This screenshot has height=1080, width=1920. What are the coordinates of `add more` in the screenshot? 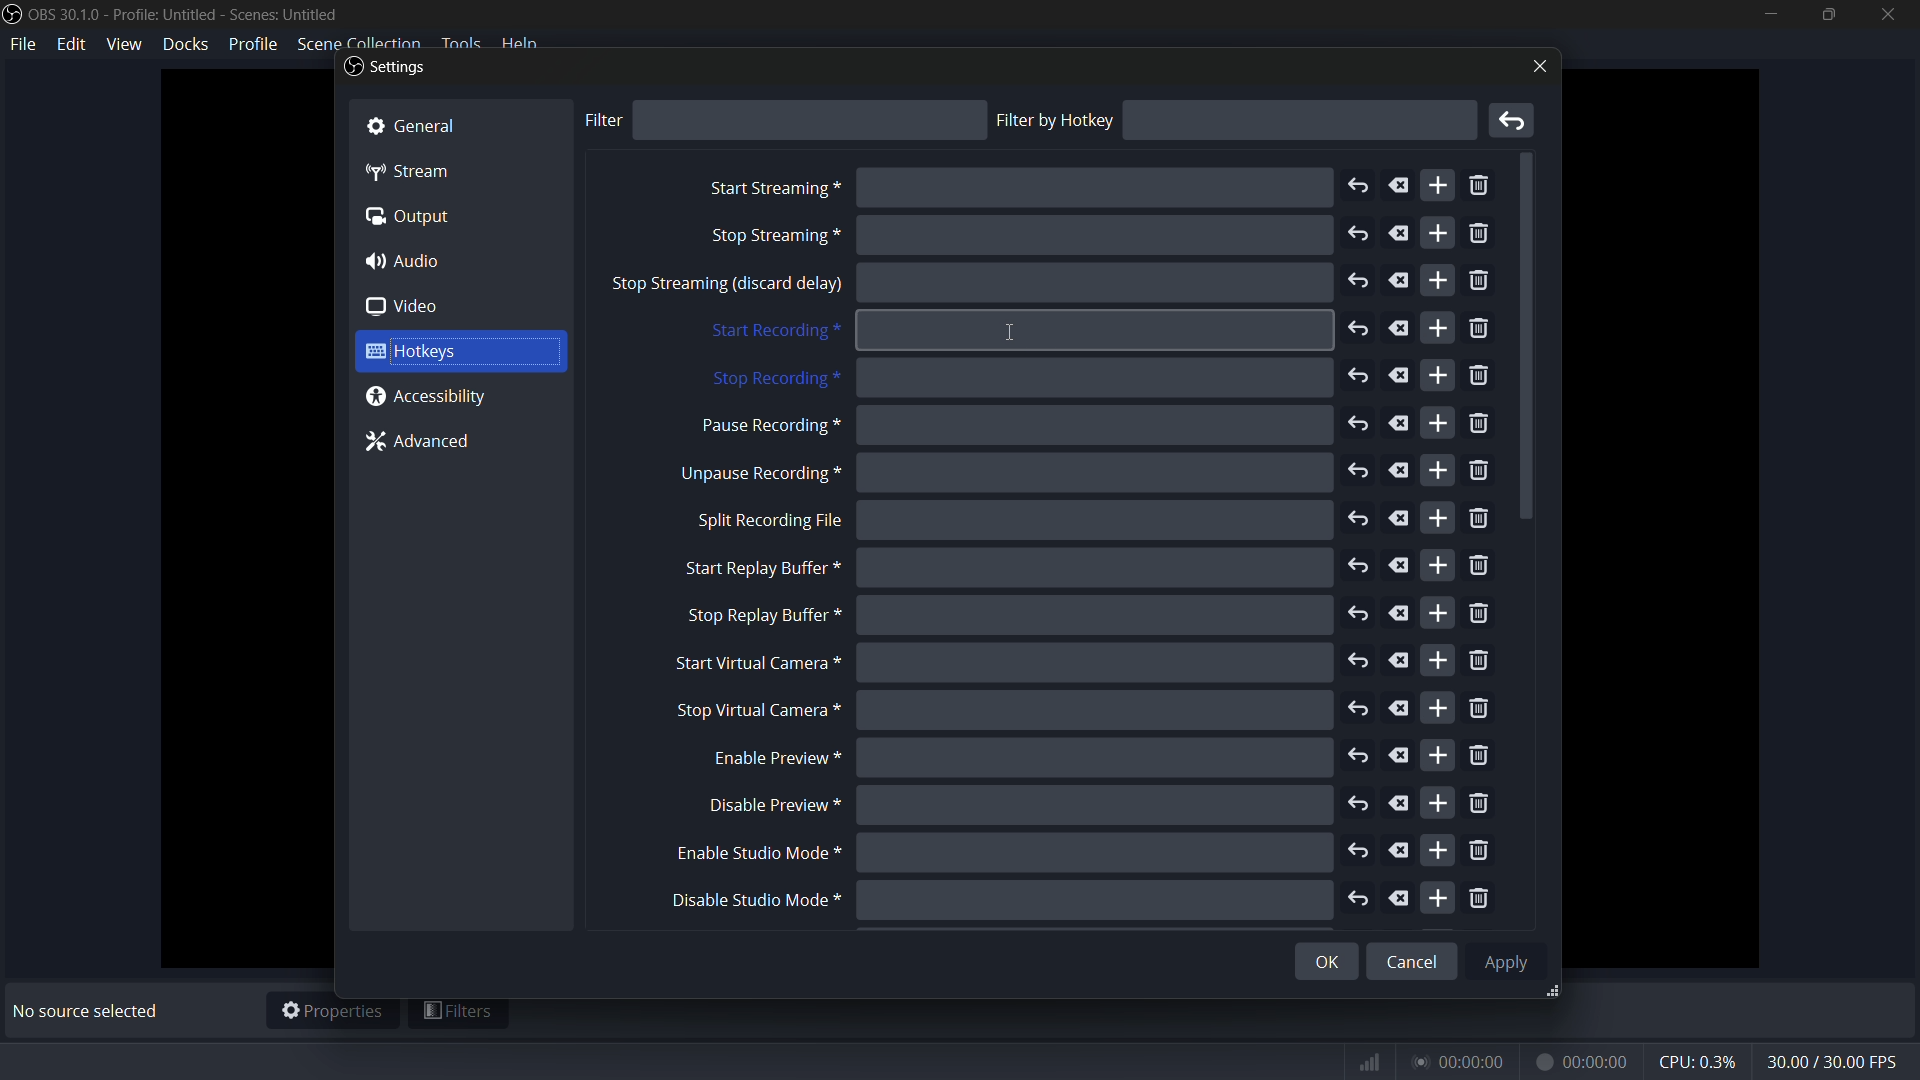 It's located at (1438, 187).